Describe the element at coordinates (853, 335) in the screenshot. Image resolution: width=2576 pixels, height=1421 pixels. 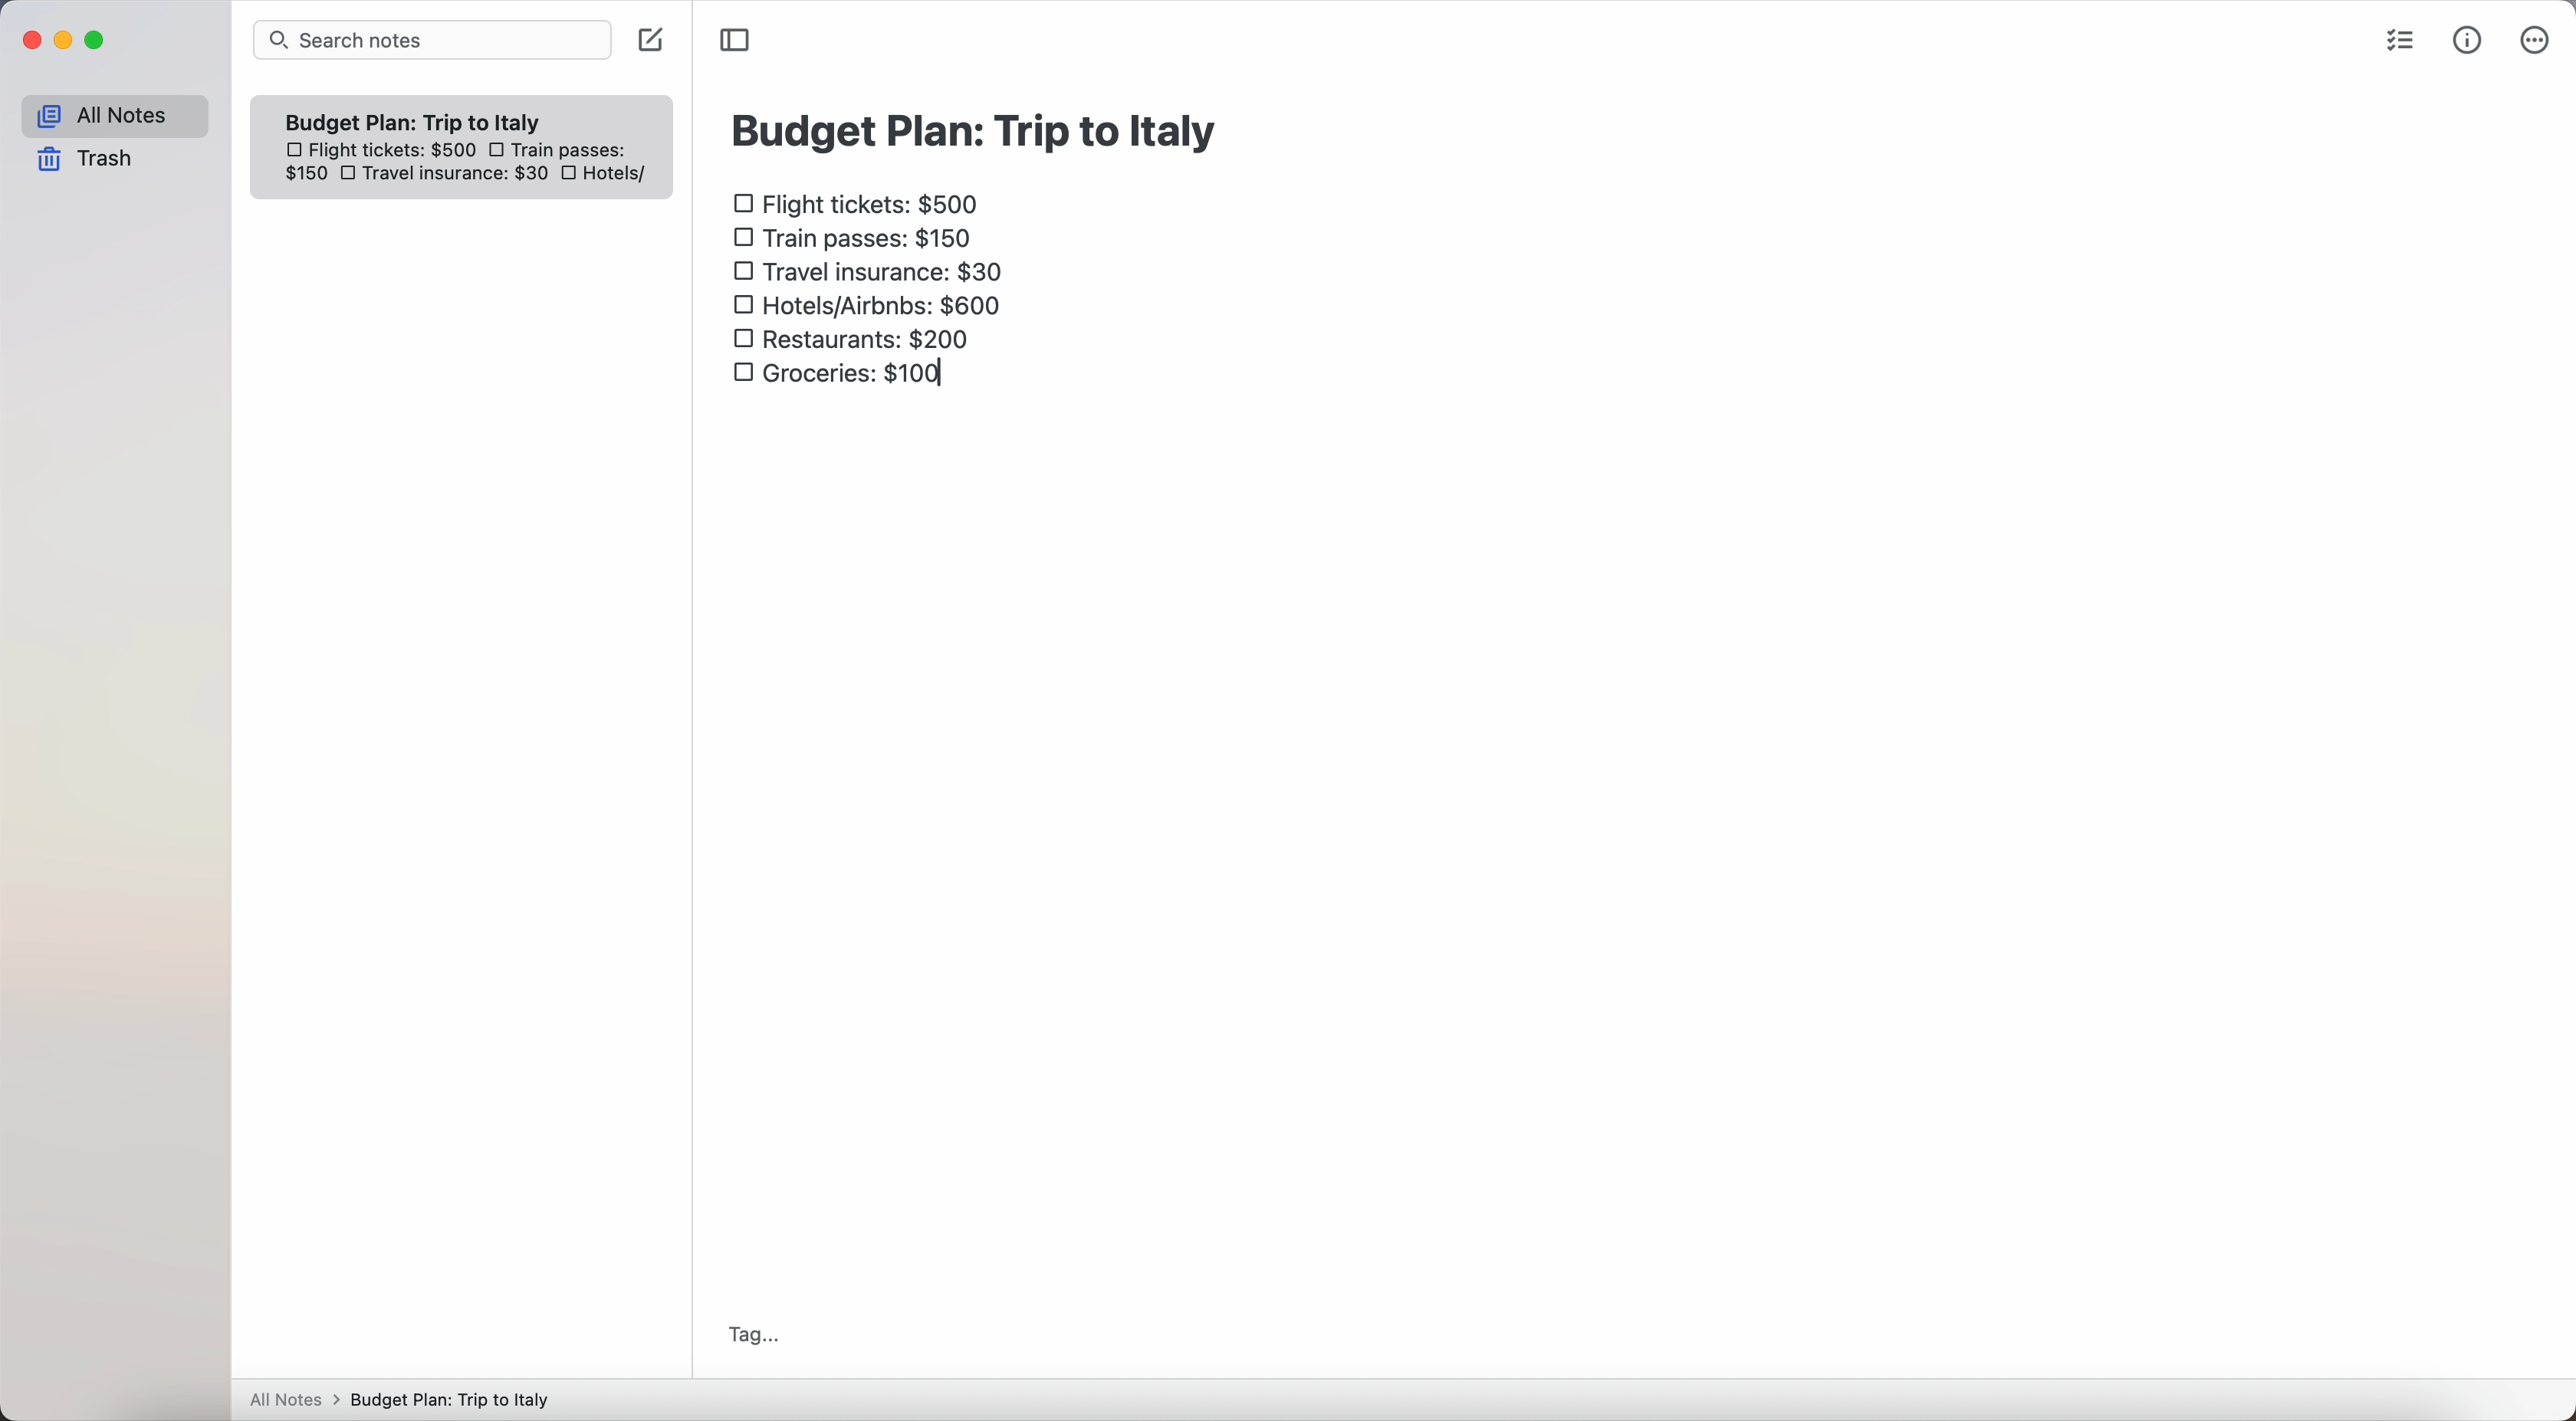
I see `restaurants: $200 checkbox` at that location.